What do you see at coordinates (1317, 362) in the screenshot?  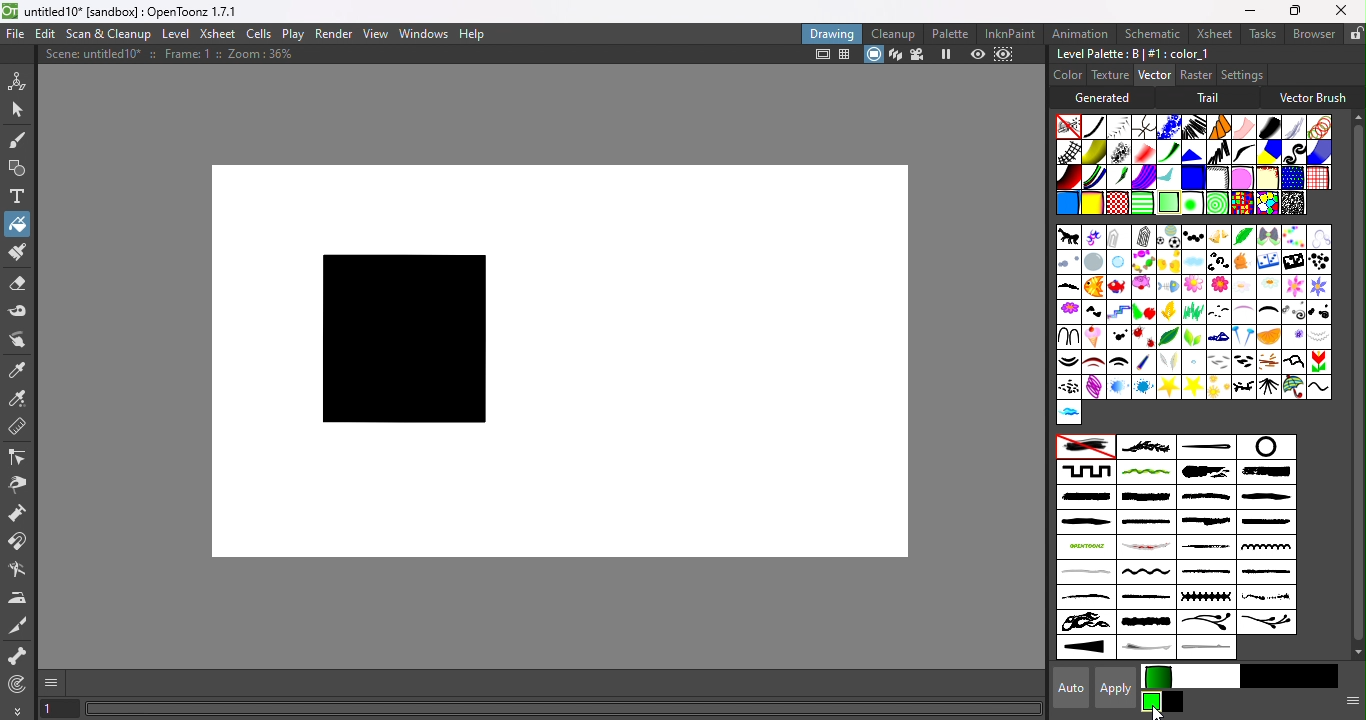 I see `scho` at bounding box center [1317, 362].